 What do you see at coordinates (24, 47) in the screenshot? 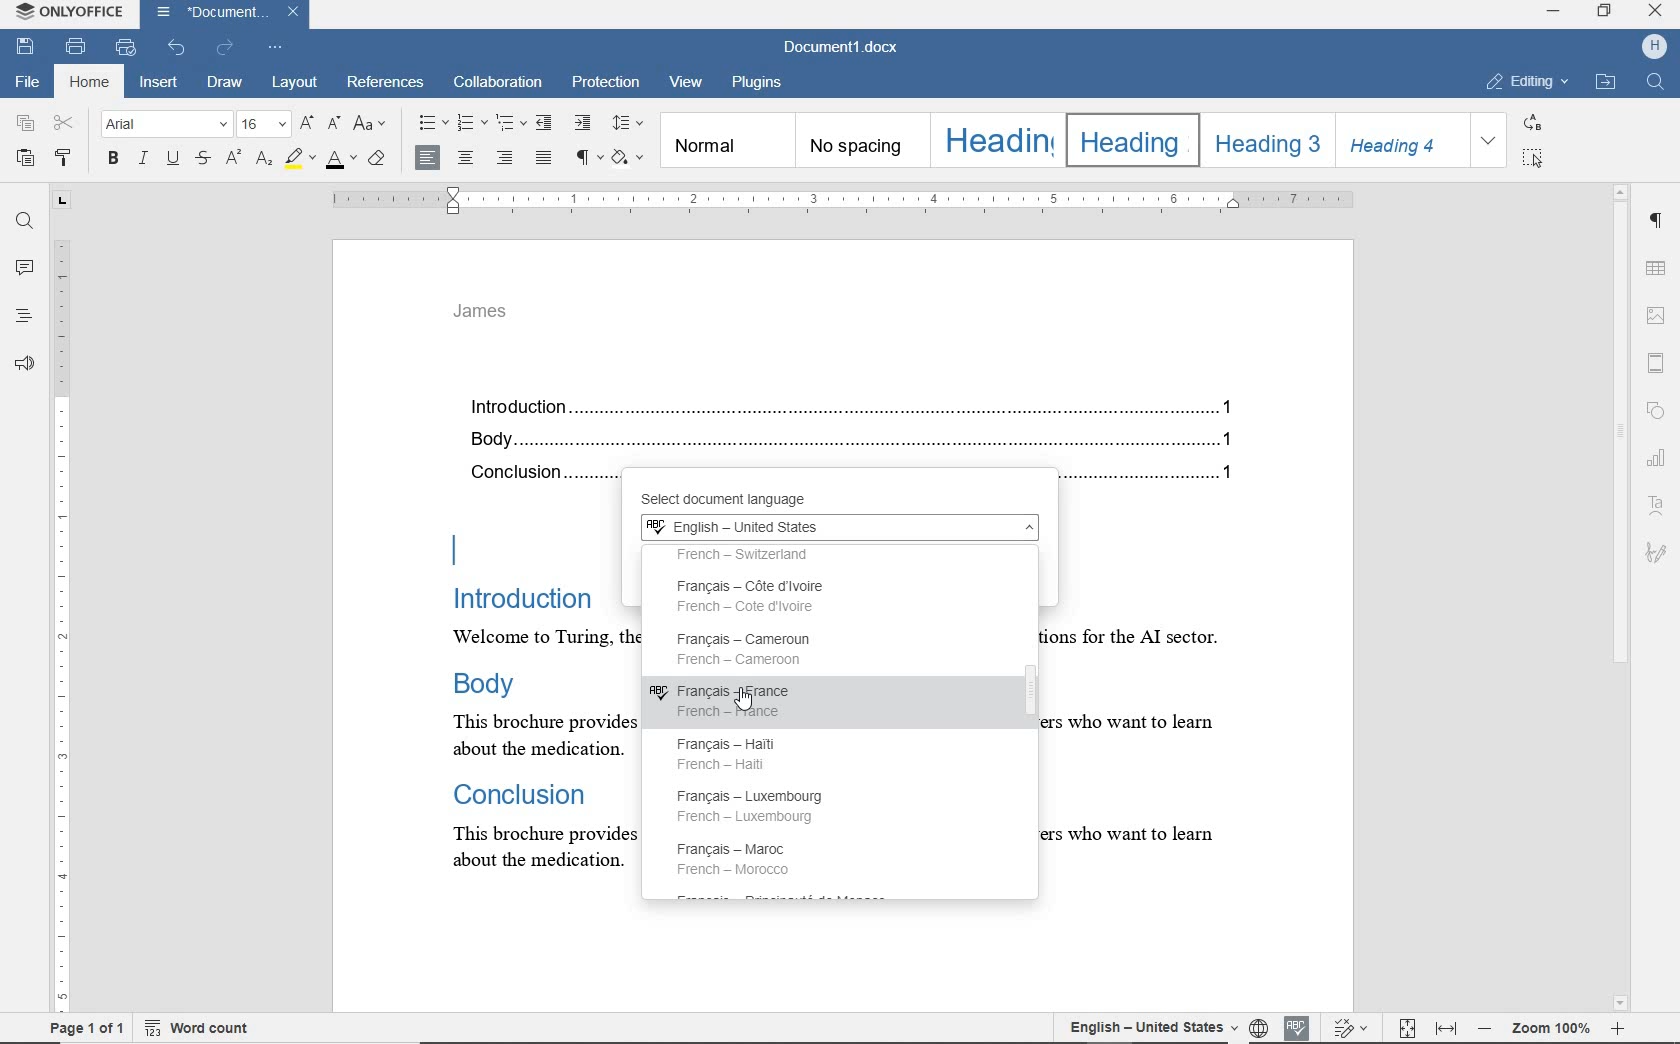
I see `save` at bounding box center [24, 47].